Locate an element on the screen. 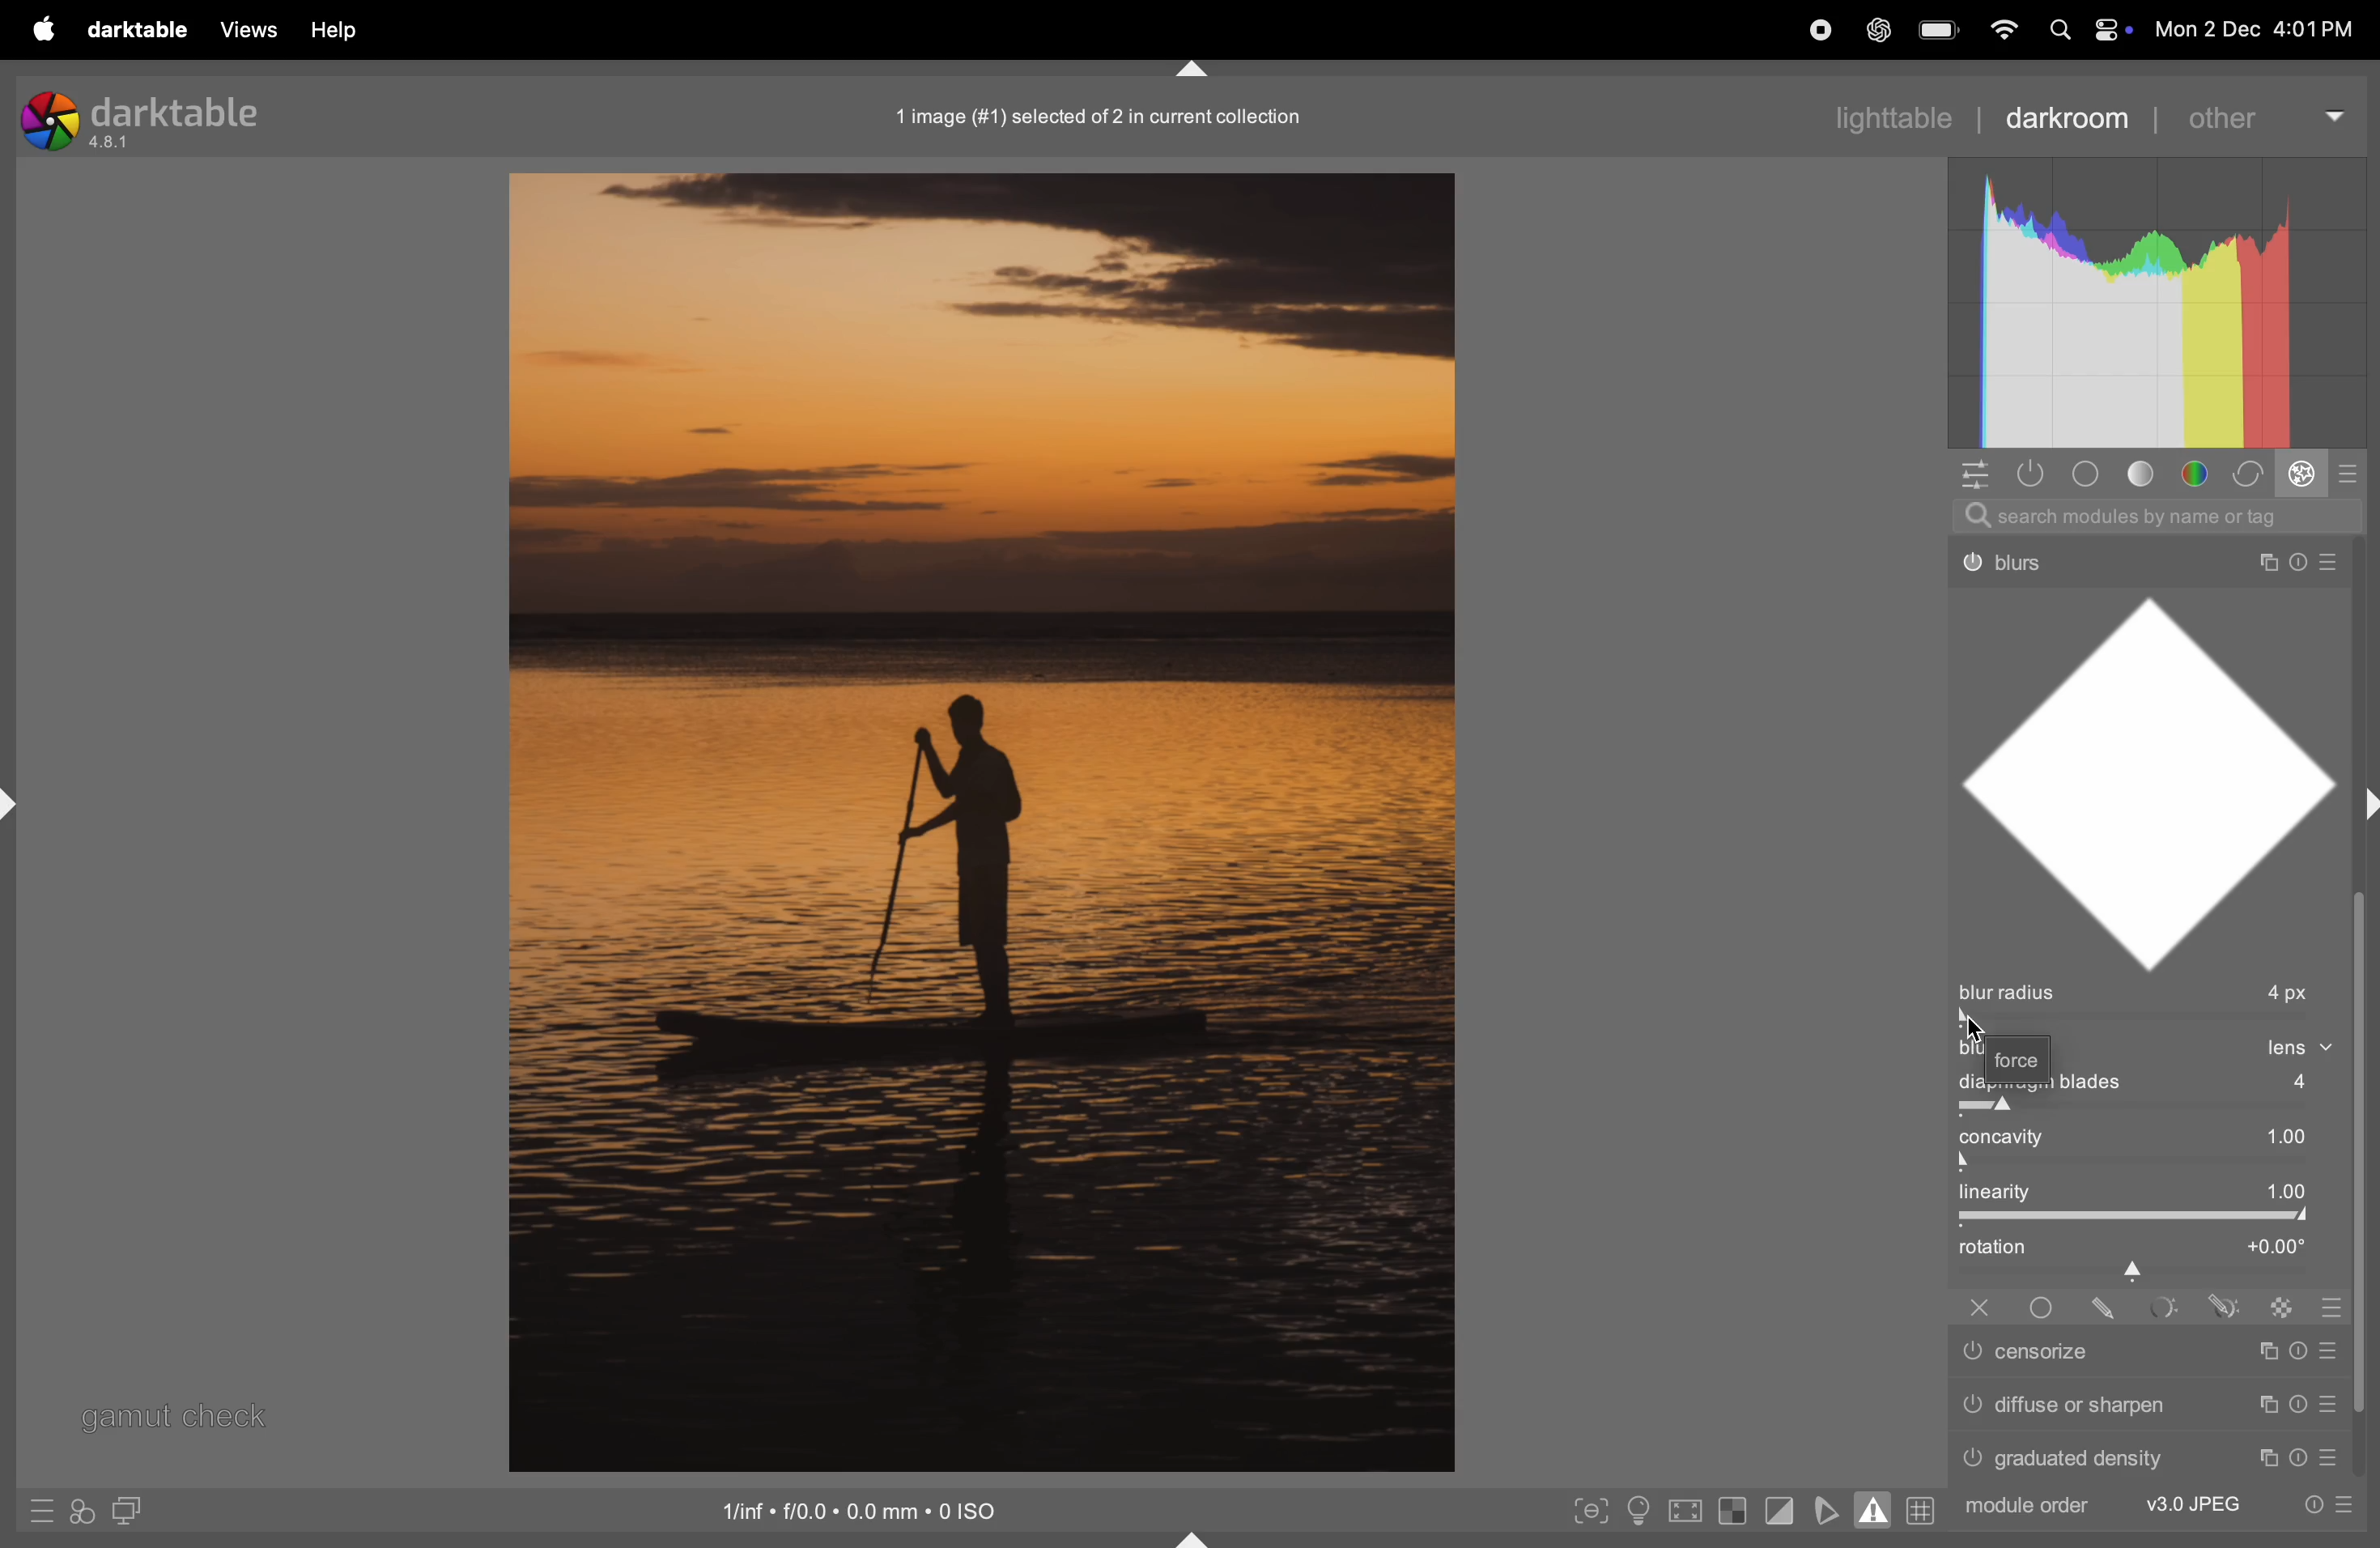  apple widgets is located at coordinates (2084, 29).